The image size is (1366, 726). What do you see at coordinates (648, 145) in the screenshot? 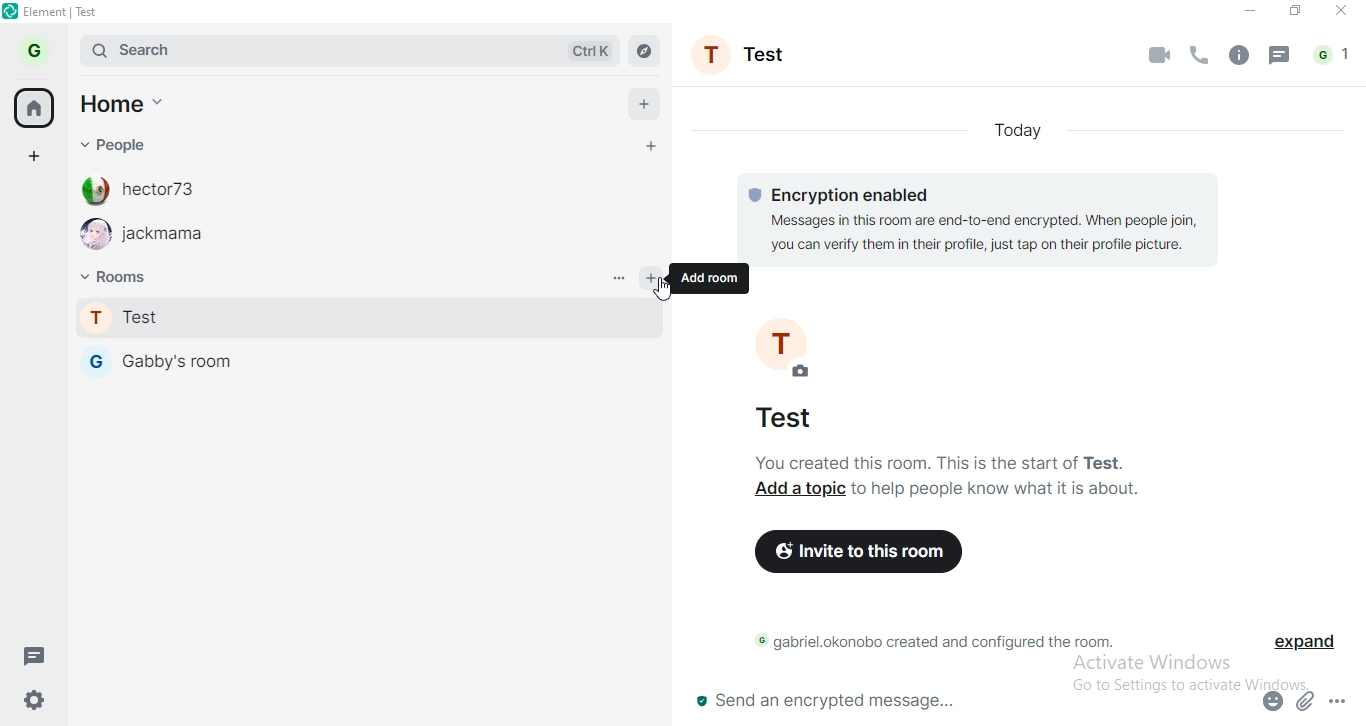
I see `add people` at bounding box center [648, 145].